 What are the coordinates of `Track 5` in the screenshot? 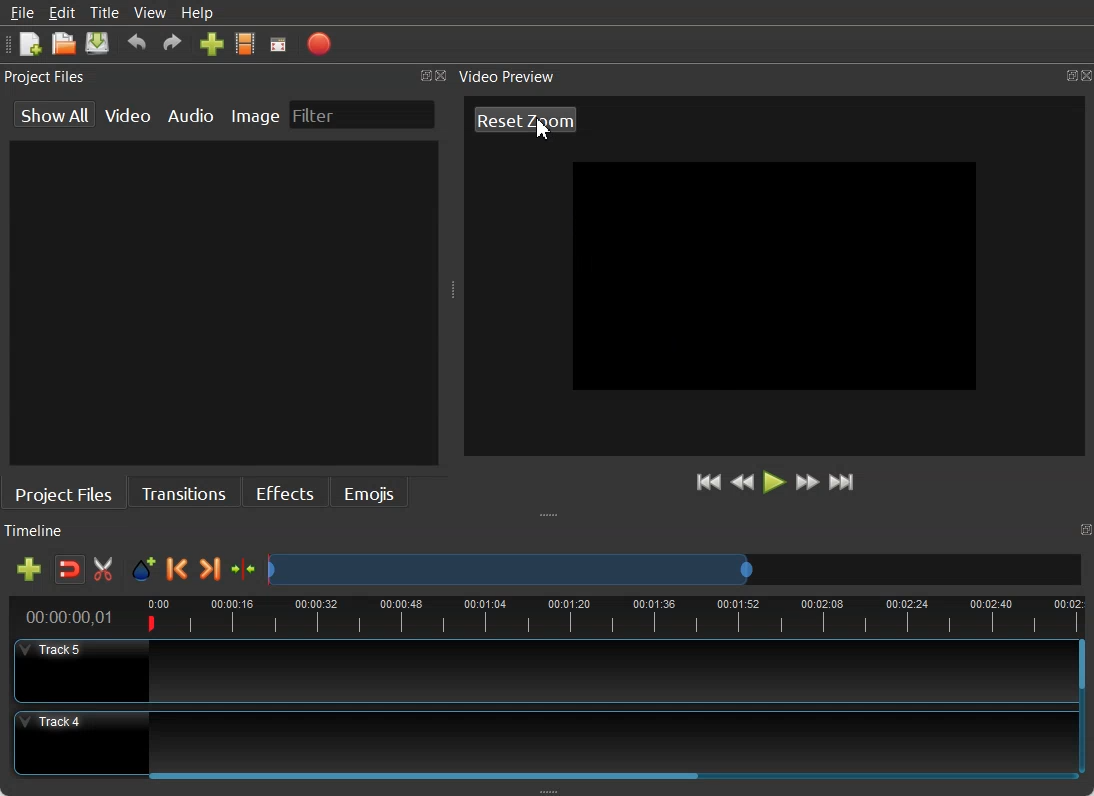 It's located at (541, 673).